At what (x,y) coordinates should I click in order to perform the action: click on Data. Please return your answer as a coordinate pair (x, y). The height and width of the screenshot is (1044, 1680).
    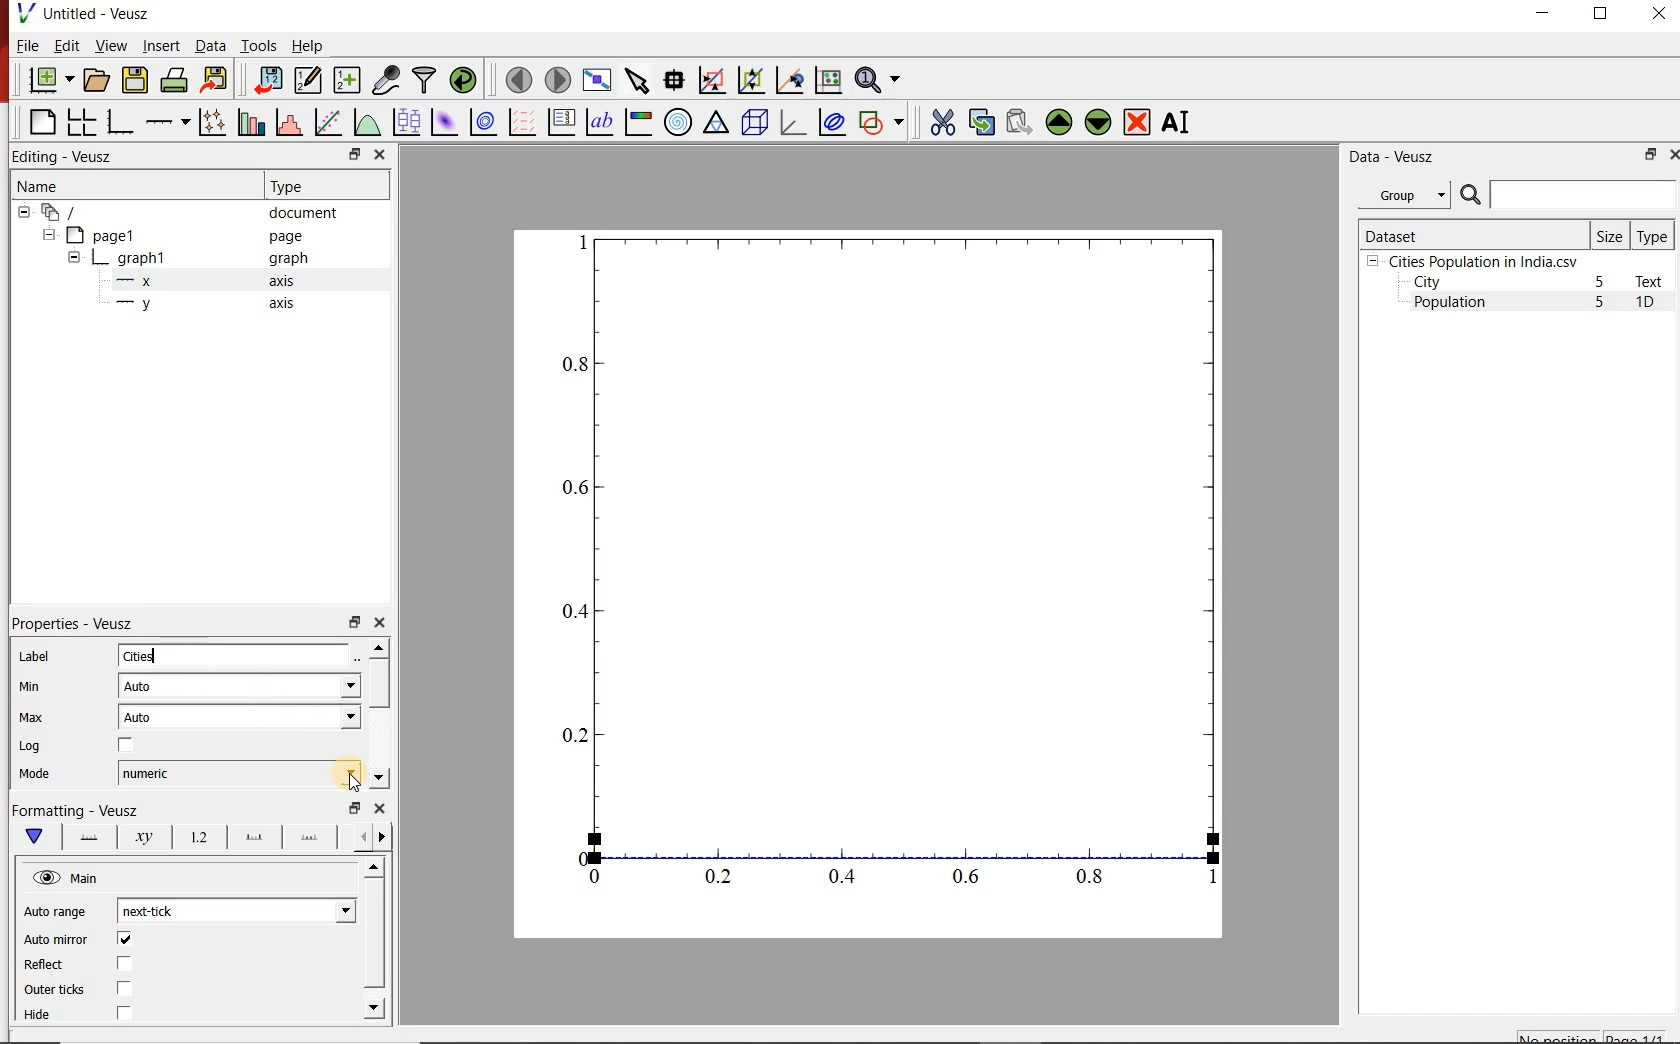
    Looking at the image, I should click on (210, 47).